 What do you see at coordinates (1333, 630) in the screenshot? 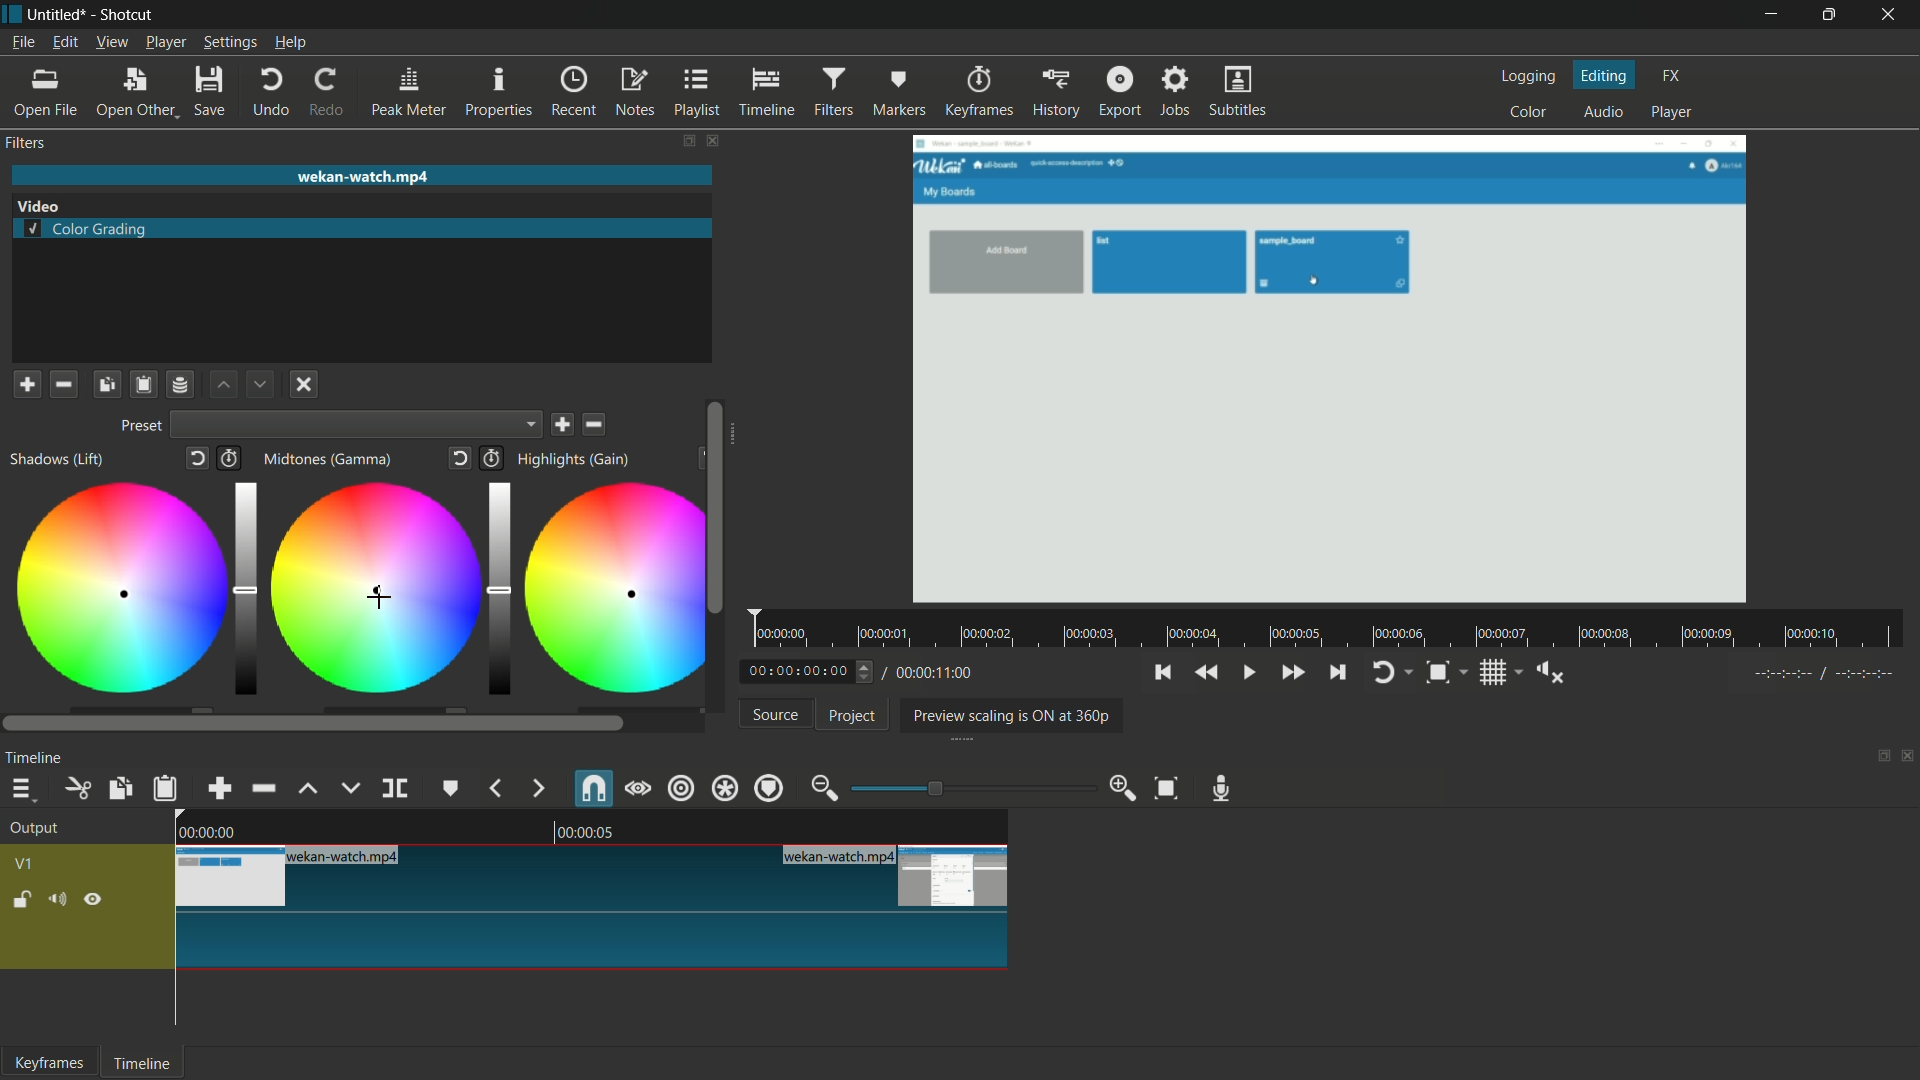
I see `time` at bounding box center [1333, 630].